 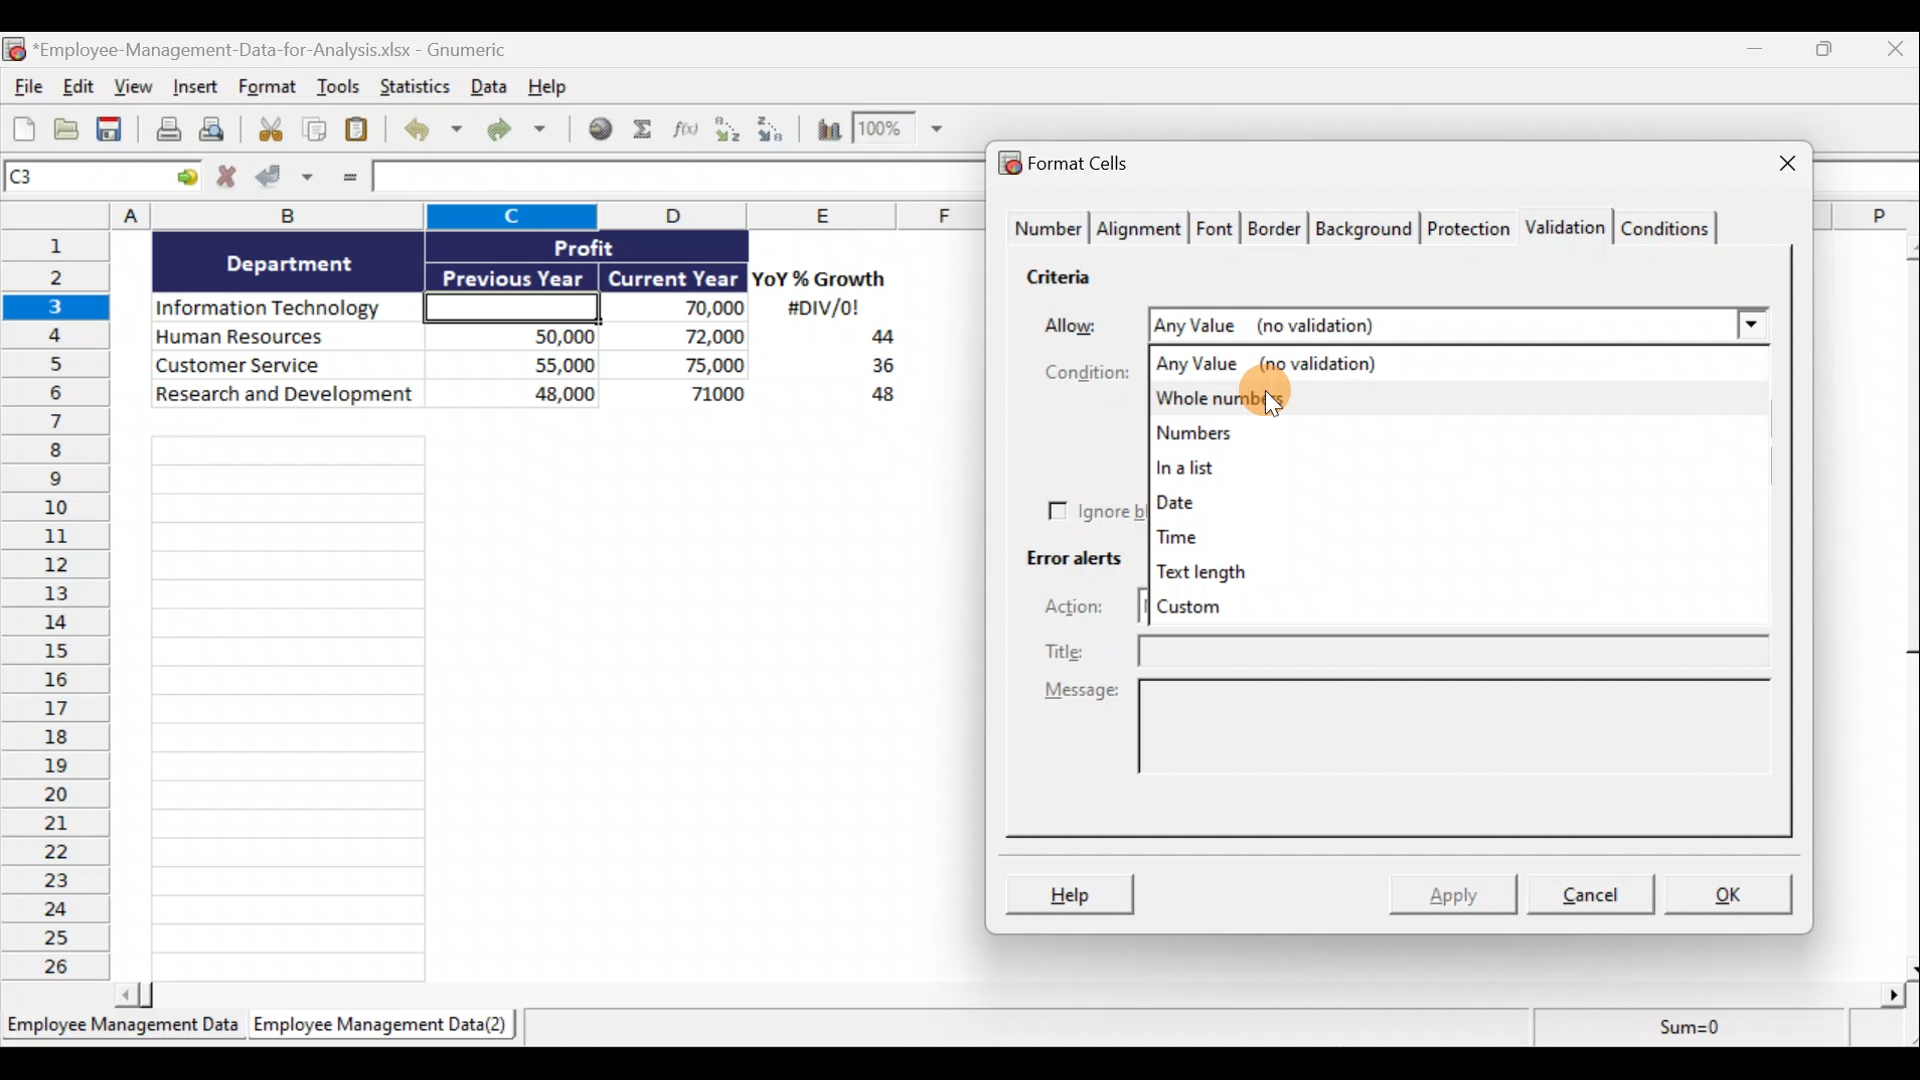 I want to click on Help, so click(x=1073, y=892).